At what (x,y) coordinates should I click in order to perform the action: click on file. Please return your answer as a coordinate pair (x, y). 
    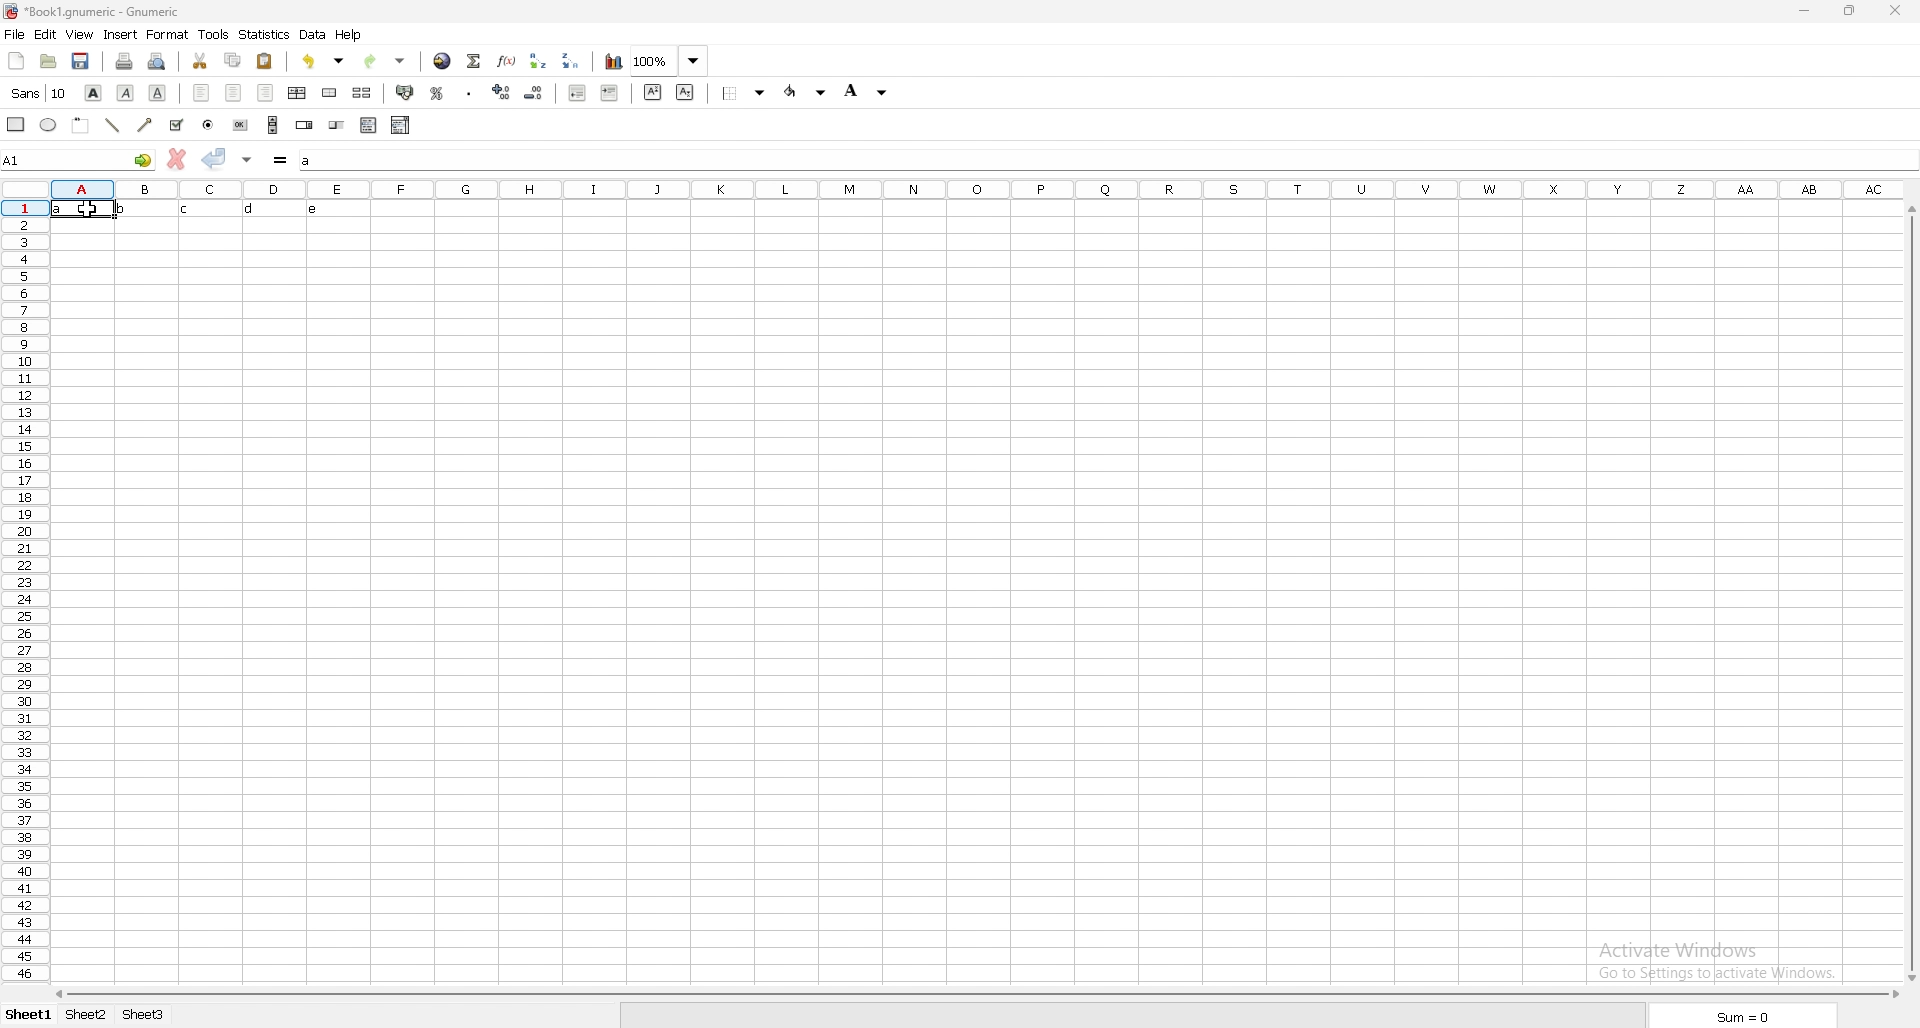
    Looking at the image, I should click on (15, 34).